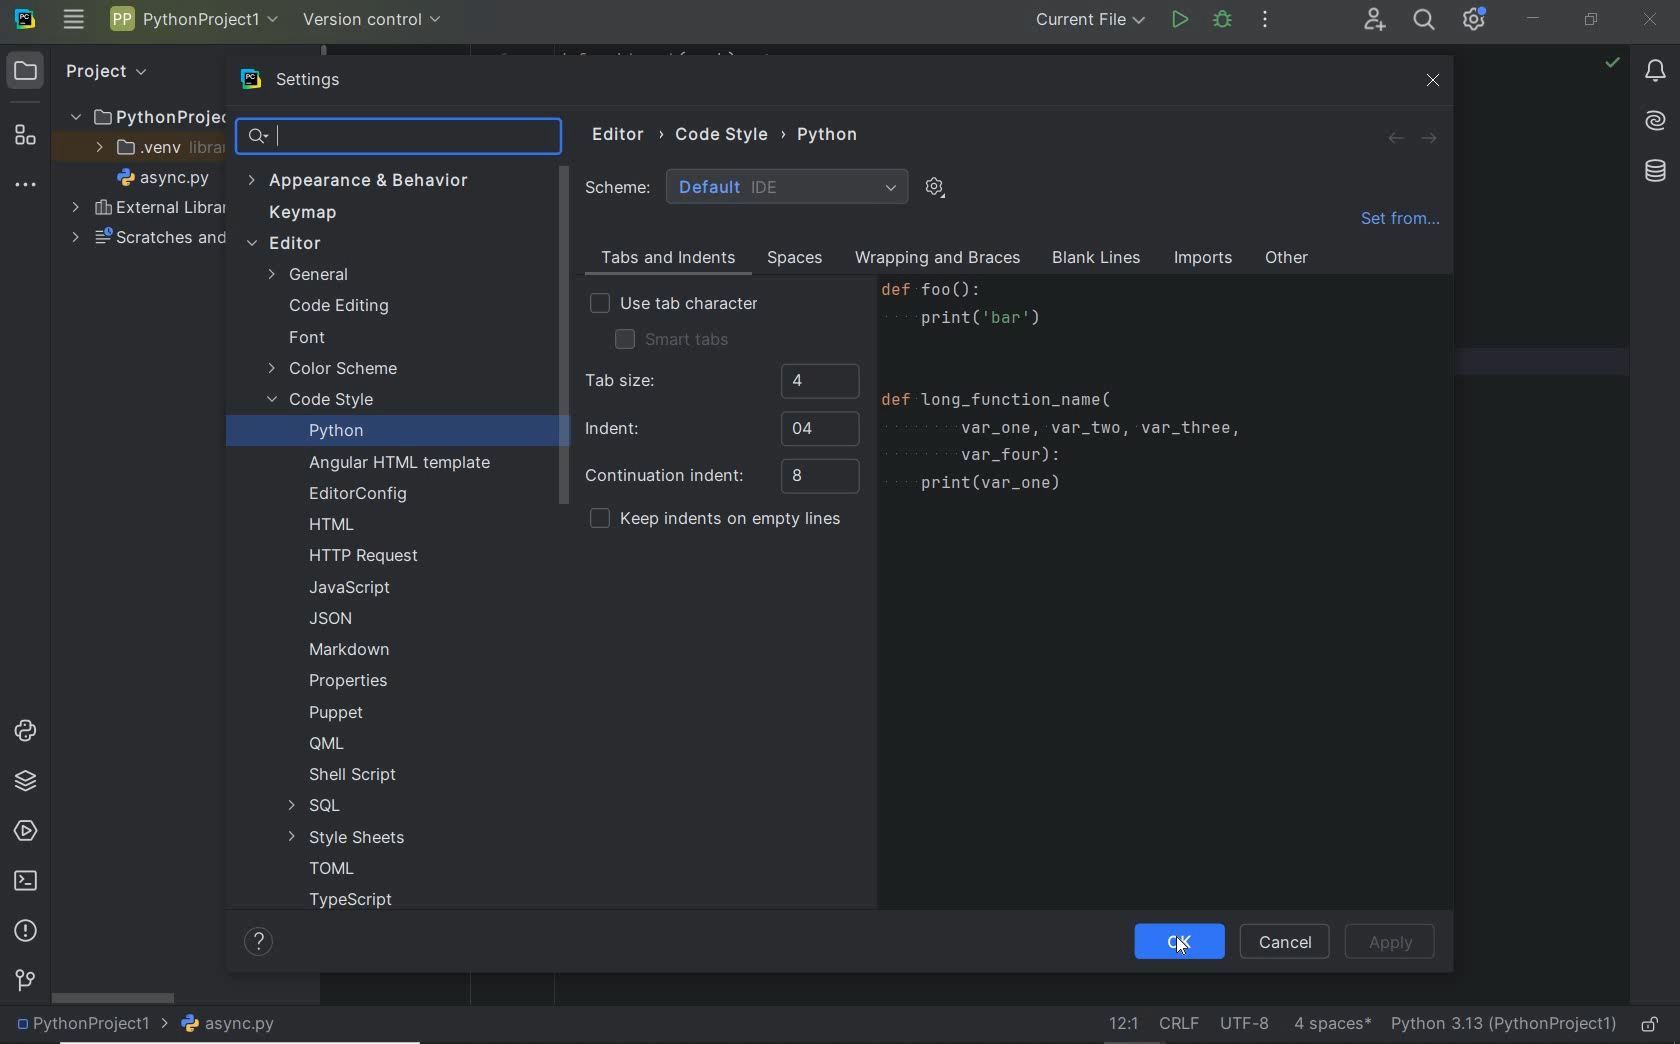  What do you see at coordinates (329, 870) in the screenshot?
I see `TOML` at bounding box center [329, 870].